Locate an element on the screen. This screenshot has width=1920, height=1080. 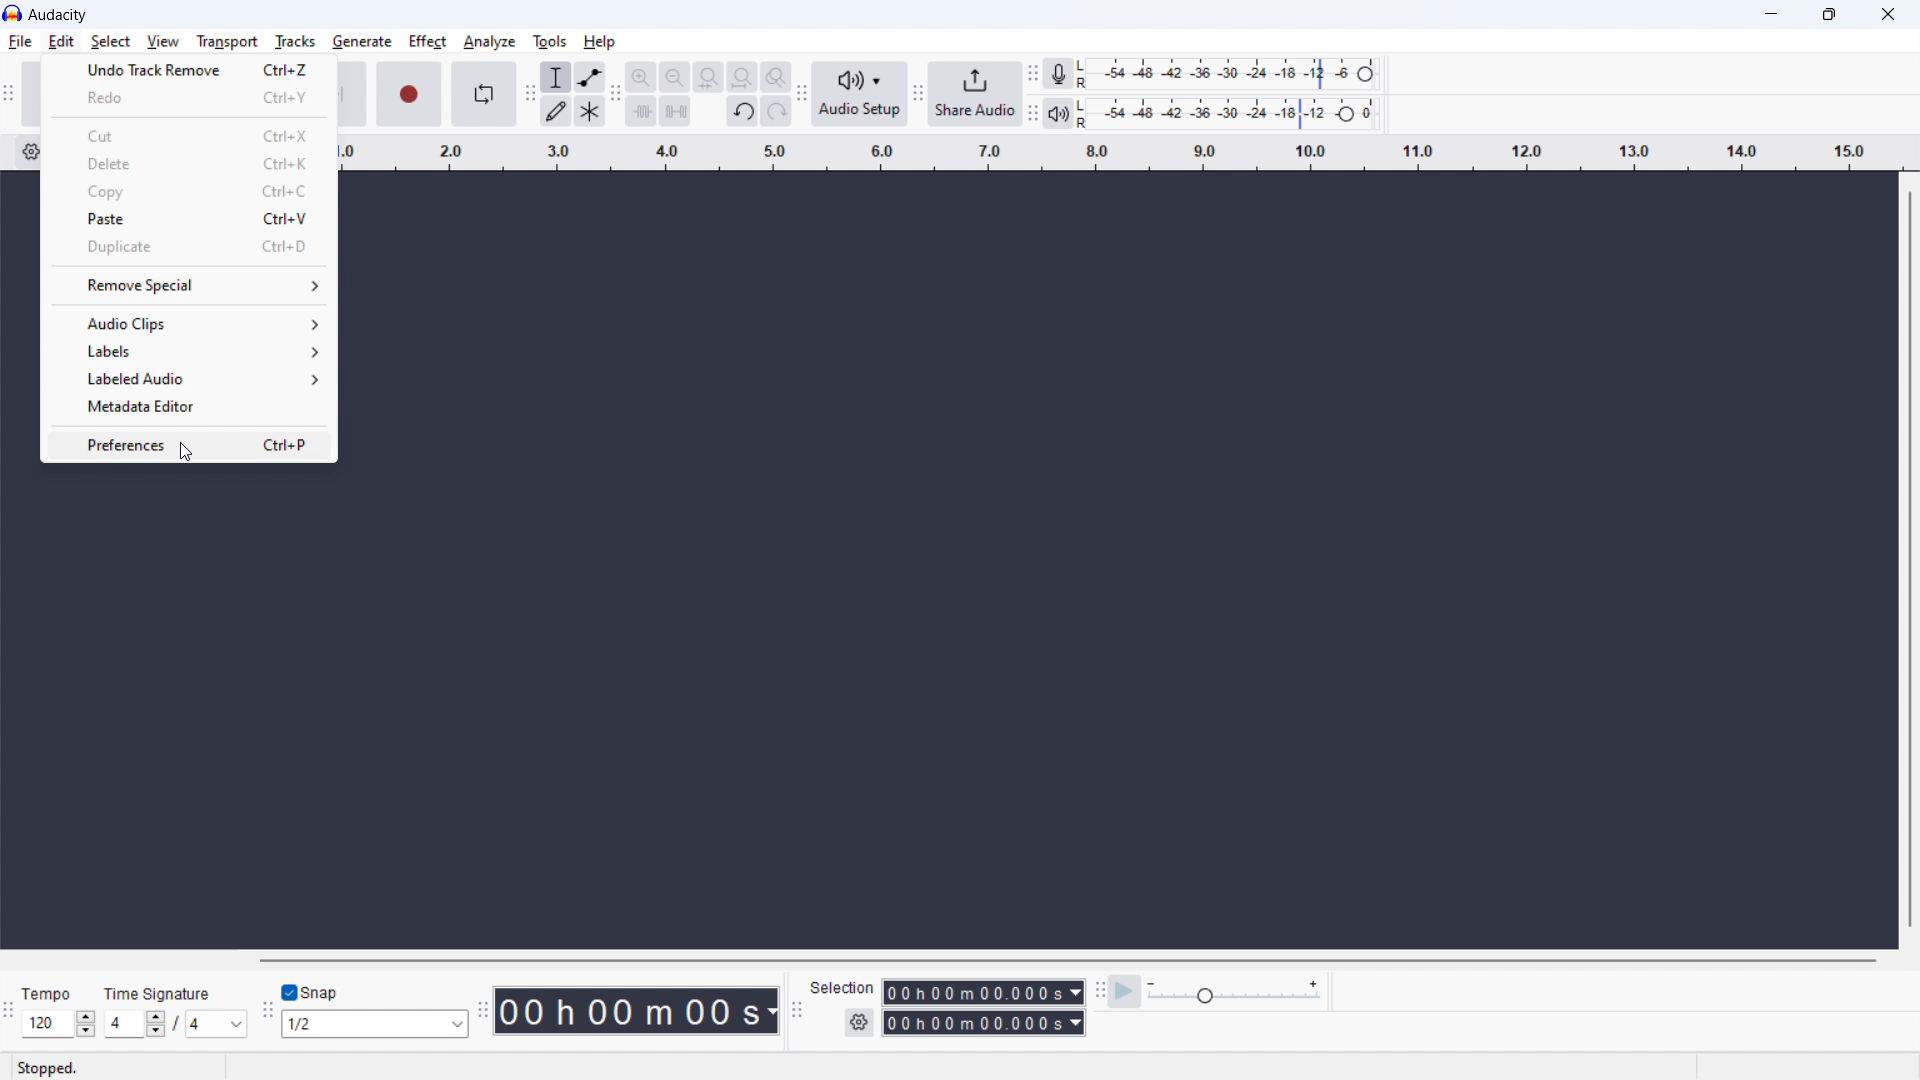
Duration measurement is located at coordinates (1076, 992).